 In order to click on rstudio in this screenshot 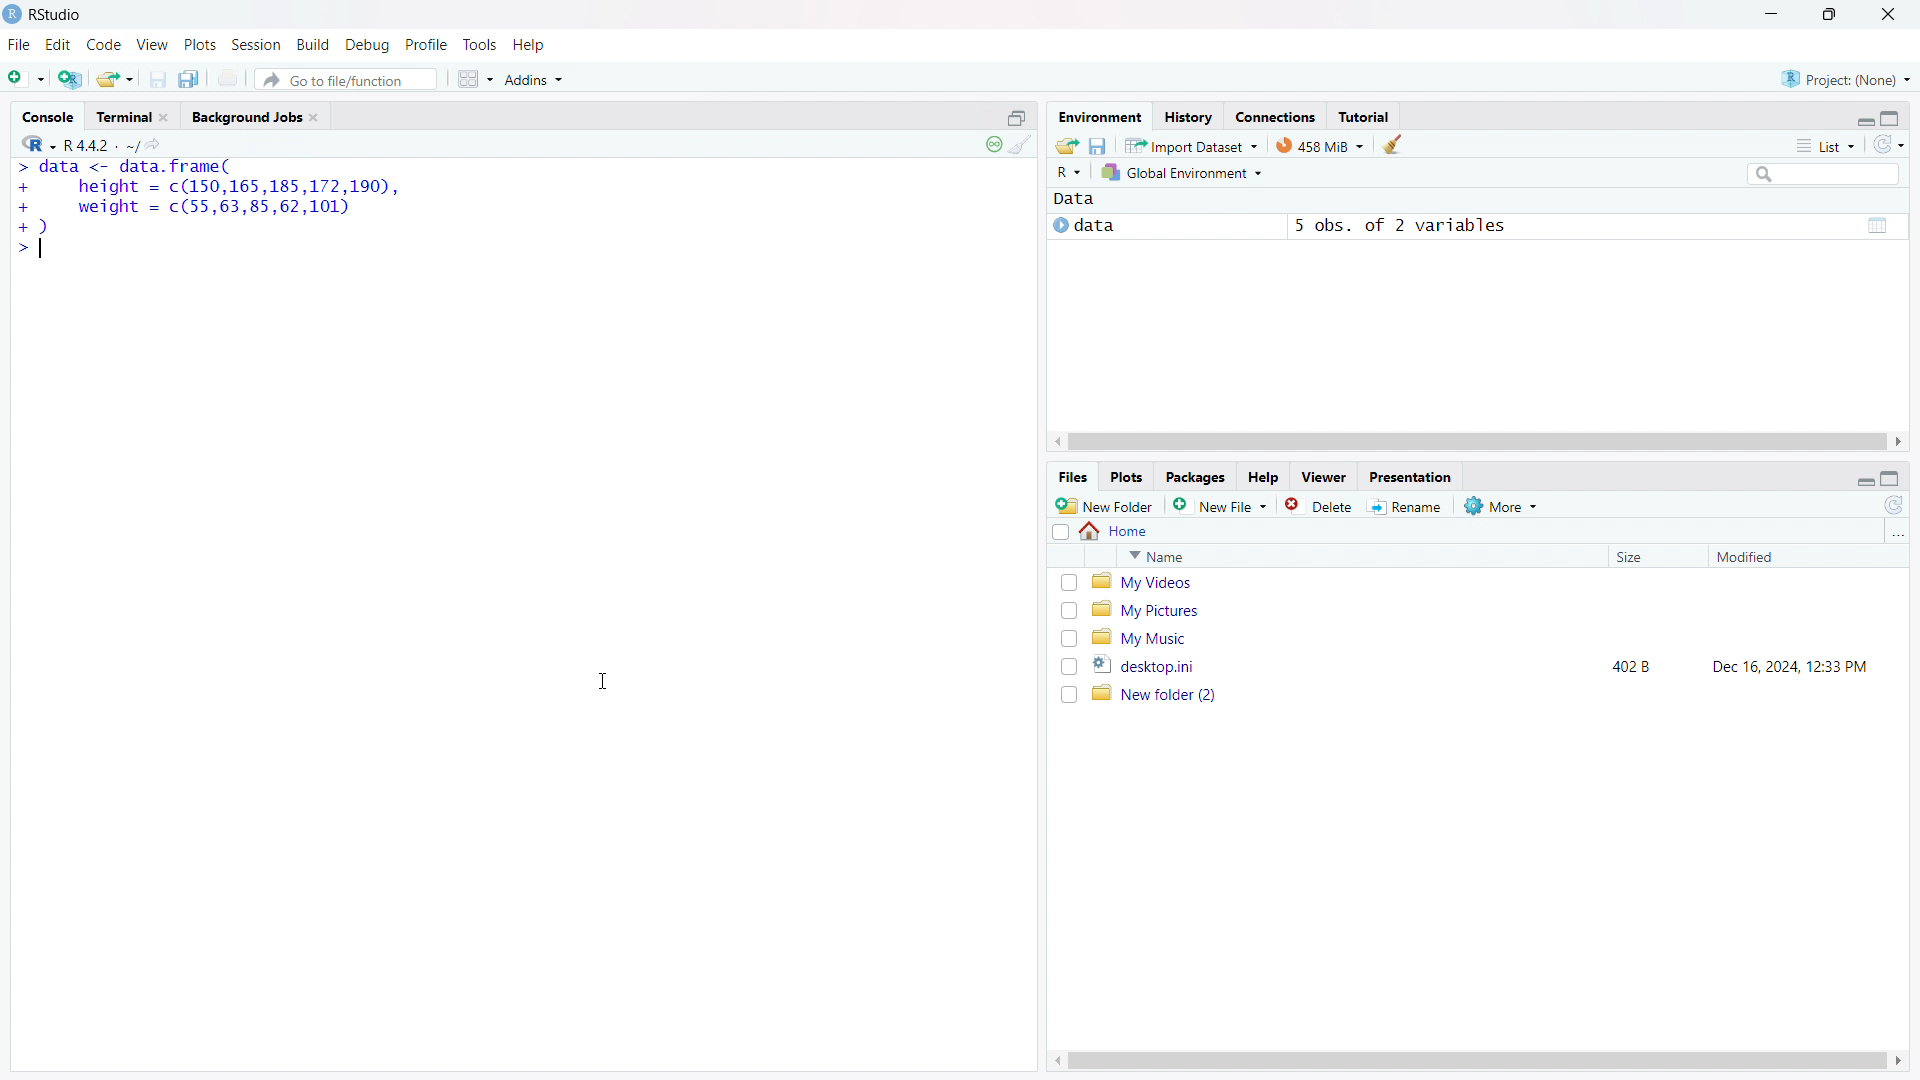, I will do `click(57, 15)`.